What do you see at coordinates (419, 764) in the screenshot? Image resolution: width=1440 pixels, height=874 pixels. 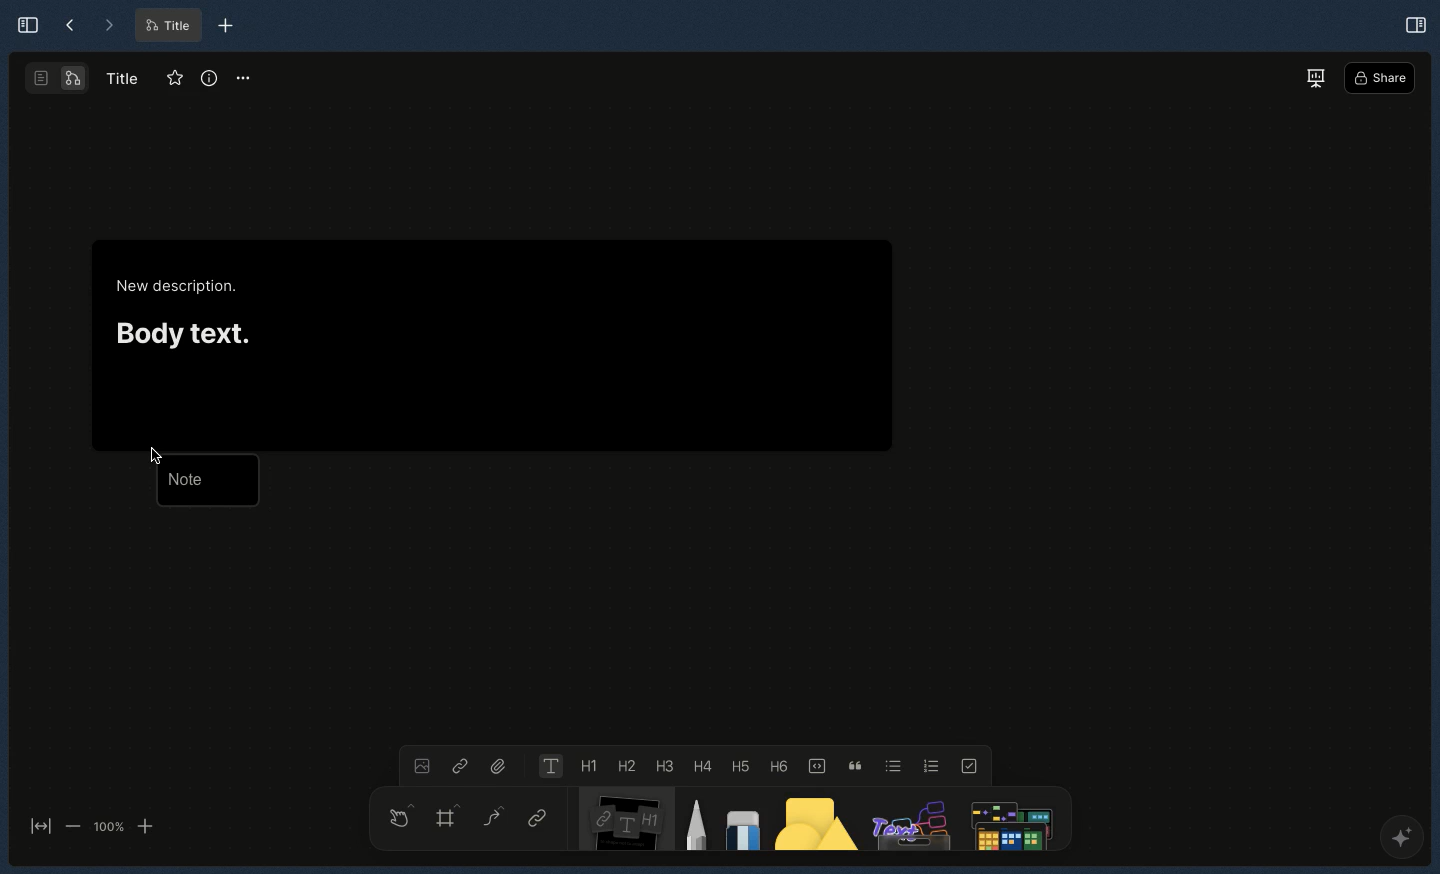 I see `Image` at bounding box center [419, 764].